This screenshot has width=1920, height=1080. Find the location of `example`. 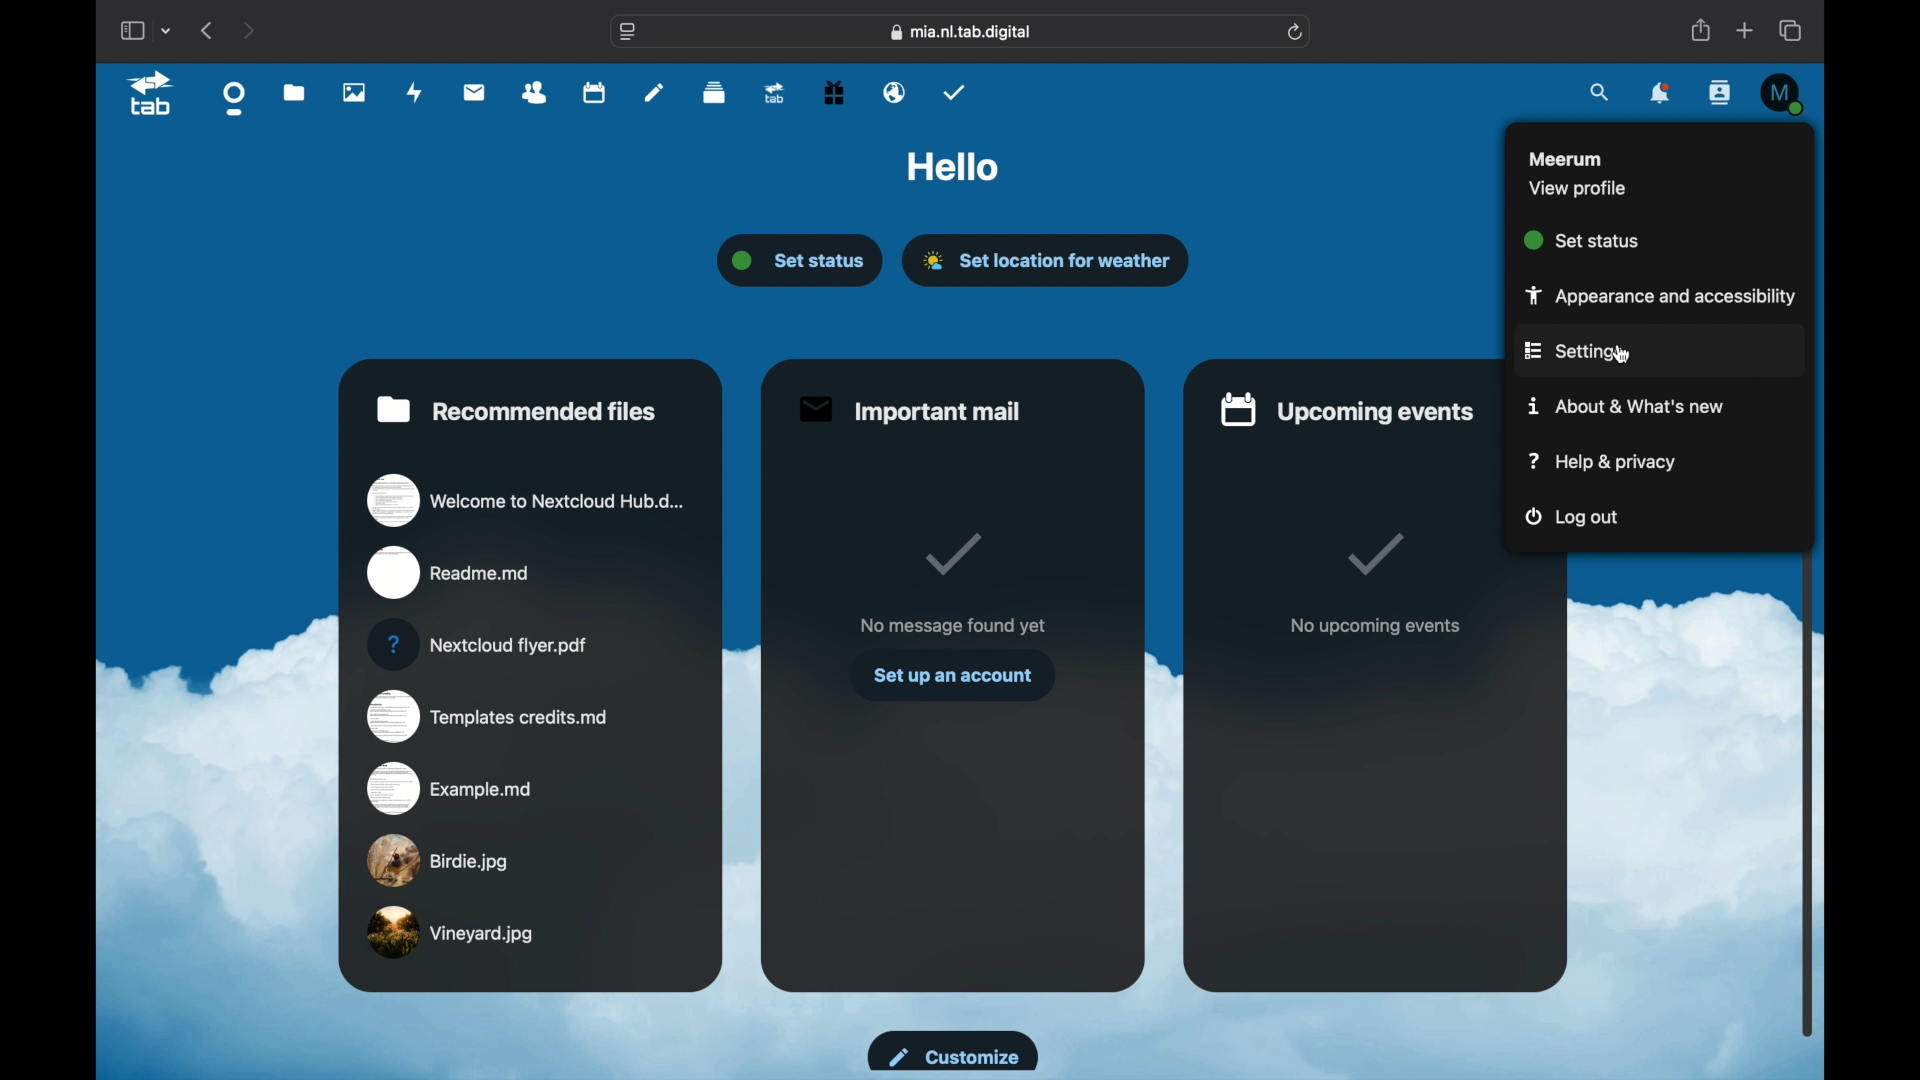

example is located at coordinates (451, 787).